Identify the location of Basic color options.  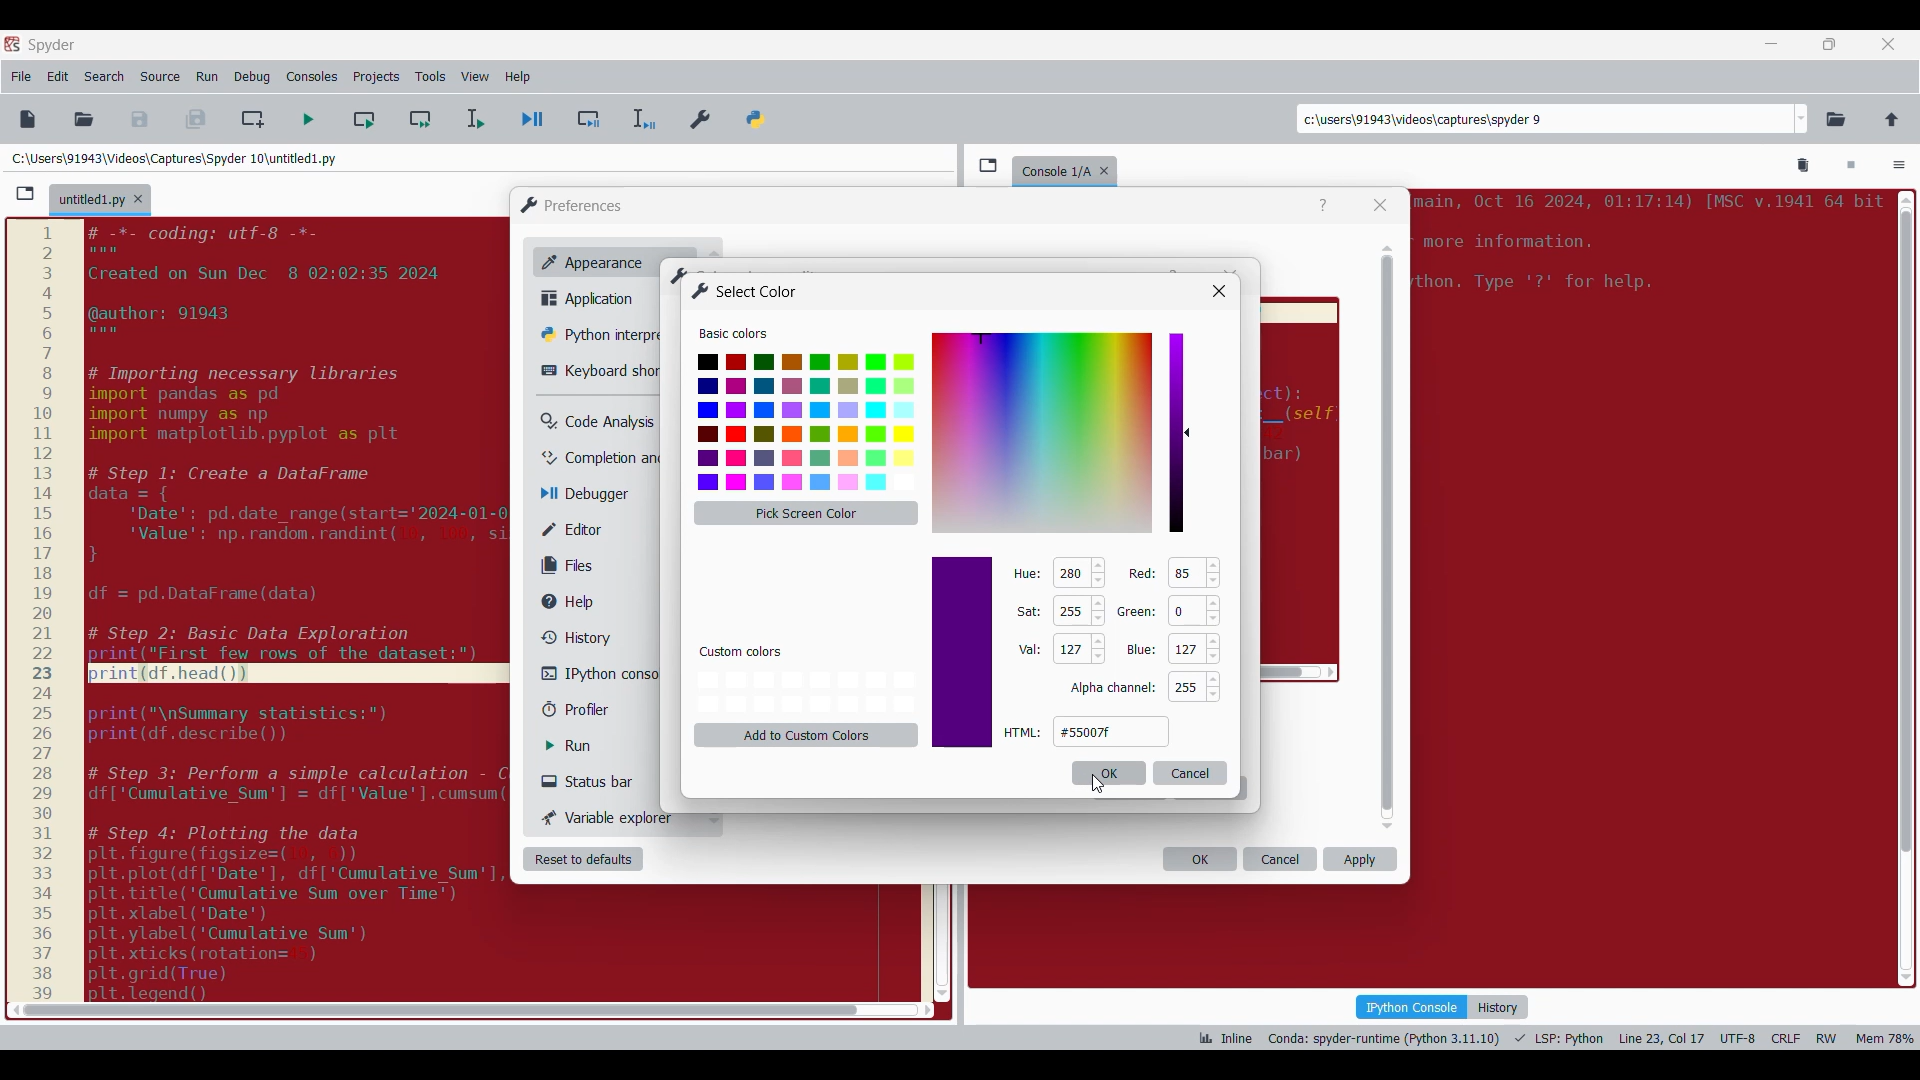
(806, 422).